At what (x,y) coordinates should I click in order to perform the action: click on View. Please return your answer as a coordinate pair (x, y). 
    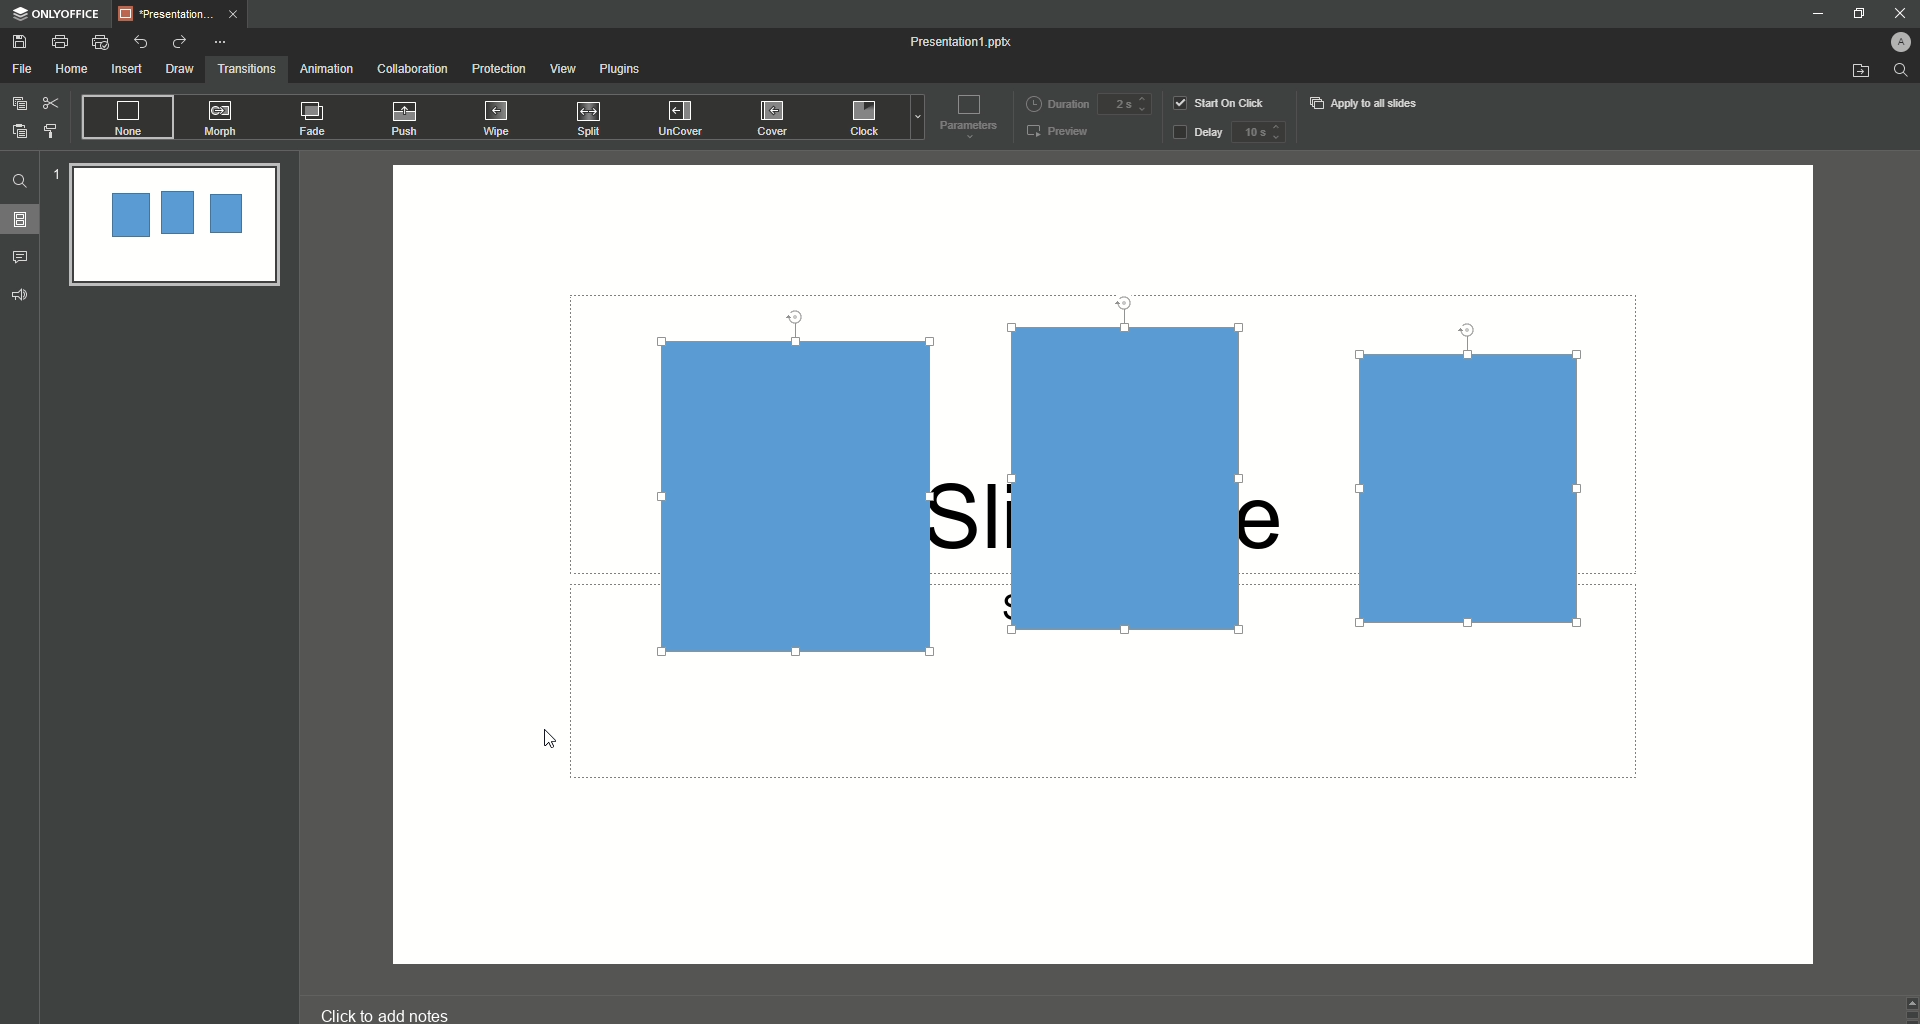
    Looking at the image, I should click on (562, 69).